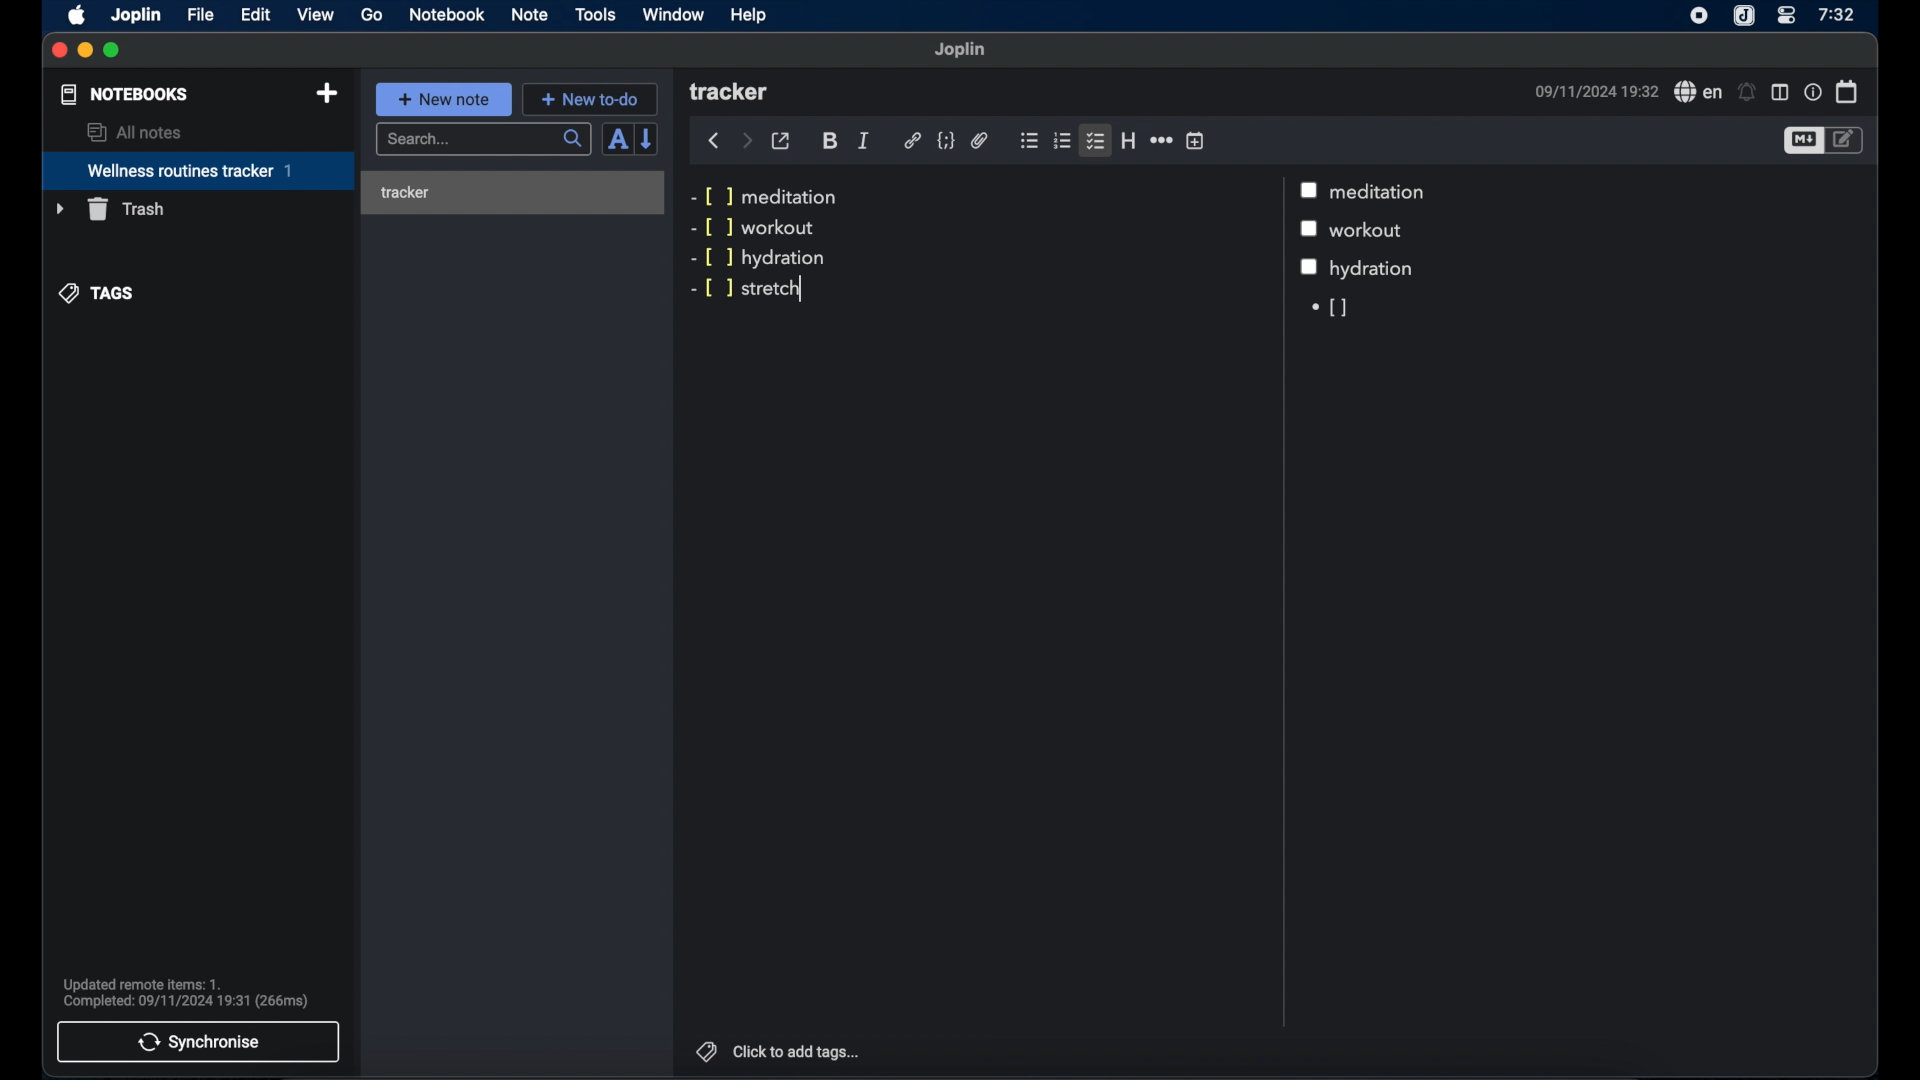 Image resolution: width=1920 pixels, height=1080 pixels. Describe the element at coordinates (137, 16) in the screenshot. I see `joplin` at that location.